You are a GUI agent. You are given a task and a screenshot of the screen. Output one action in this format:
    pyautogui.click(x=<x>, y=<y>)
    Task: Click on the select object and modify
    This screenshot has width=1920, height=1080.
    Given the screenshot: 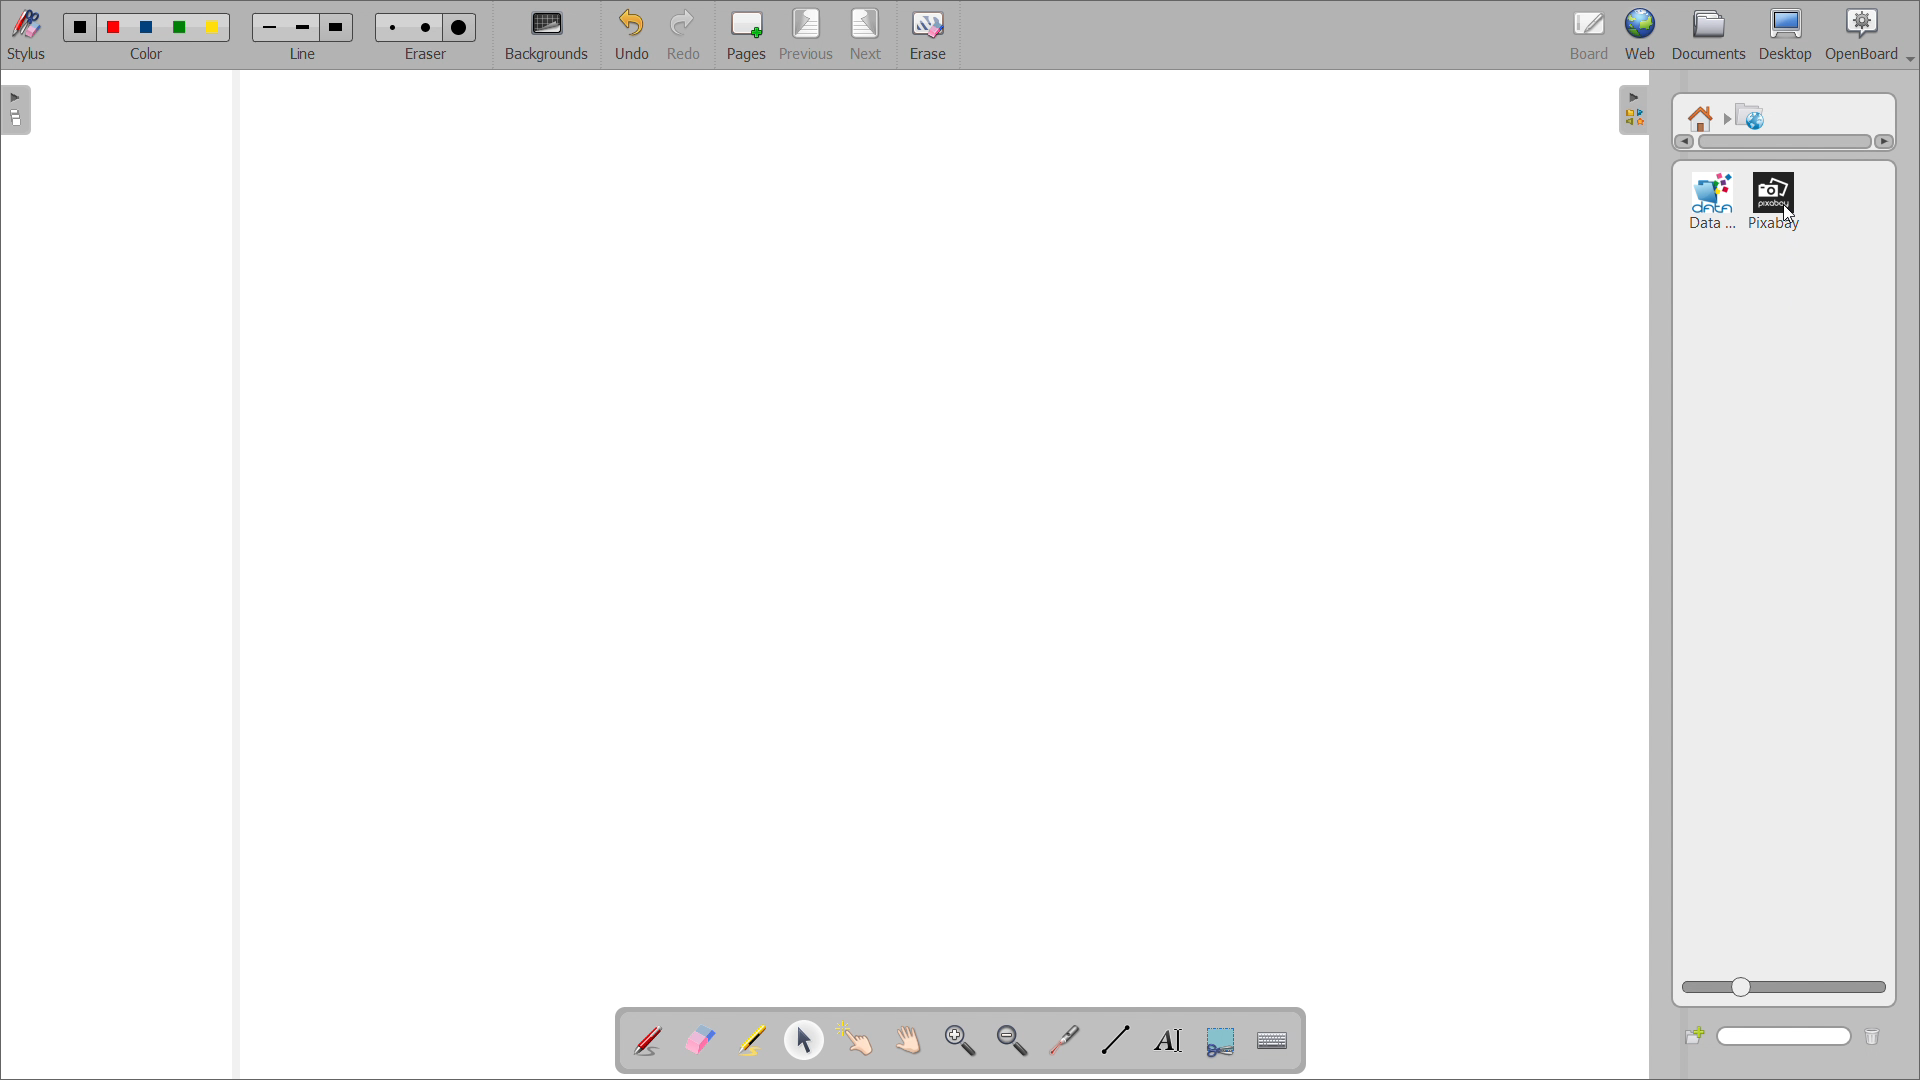 What is the action you would take?
    pyautogui.click(x=804, y=1039)
    